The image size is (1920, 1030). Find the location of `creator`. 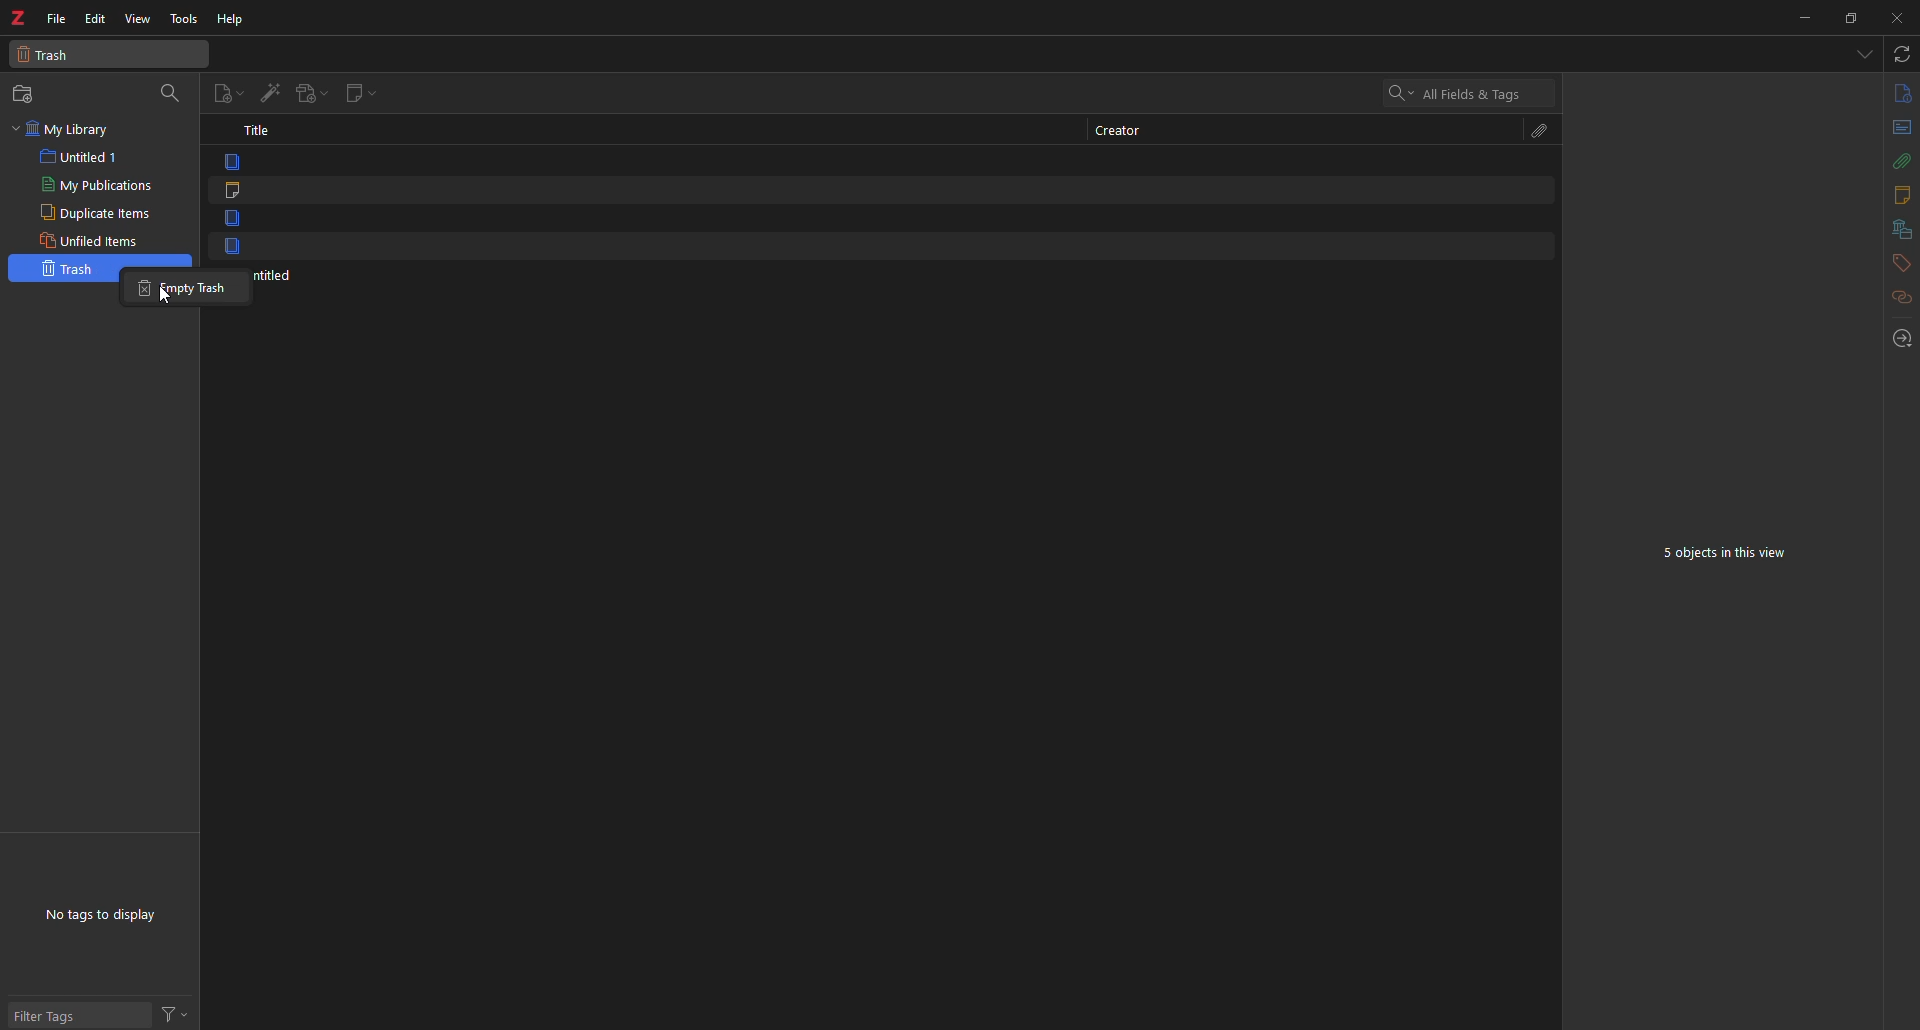

creator is located at coordinates (1131, 131).